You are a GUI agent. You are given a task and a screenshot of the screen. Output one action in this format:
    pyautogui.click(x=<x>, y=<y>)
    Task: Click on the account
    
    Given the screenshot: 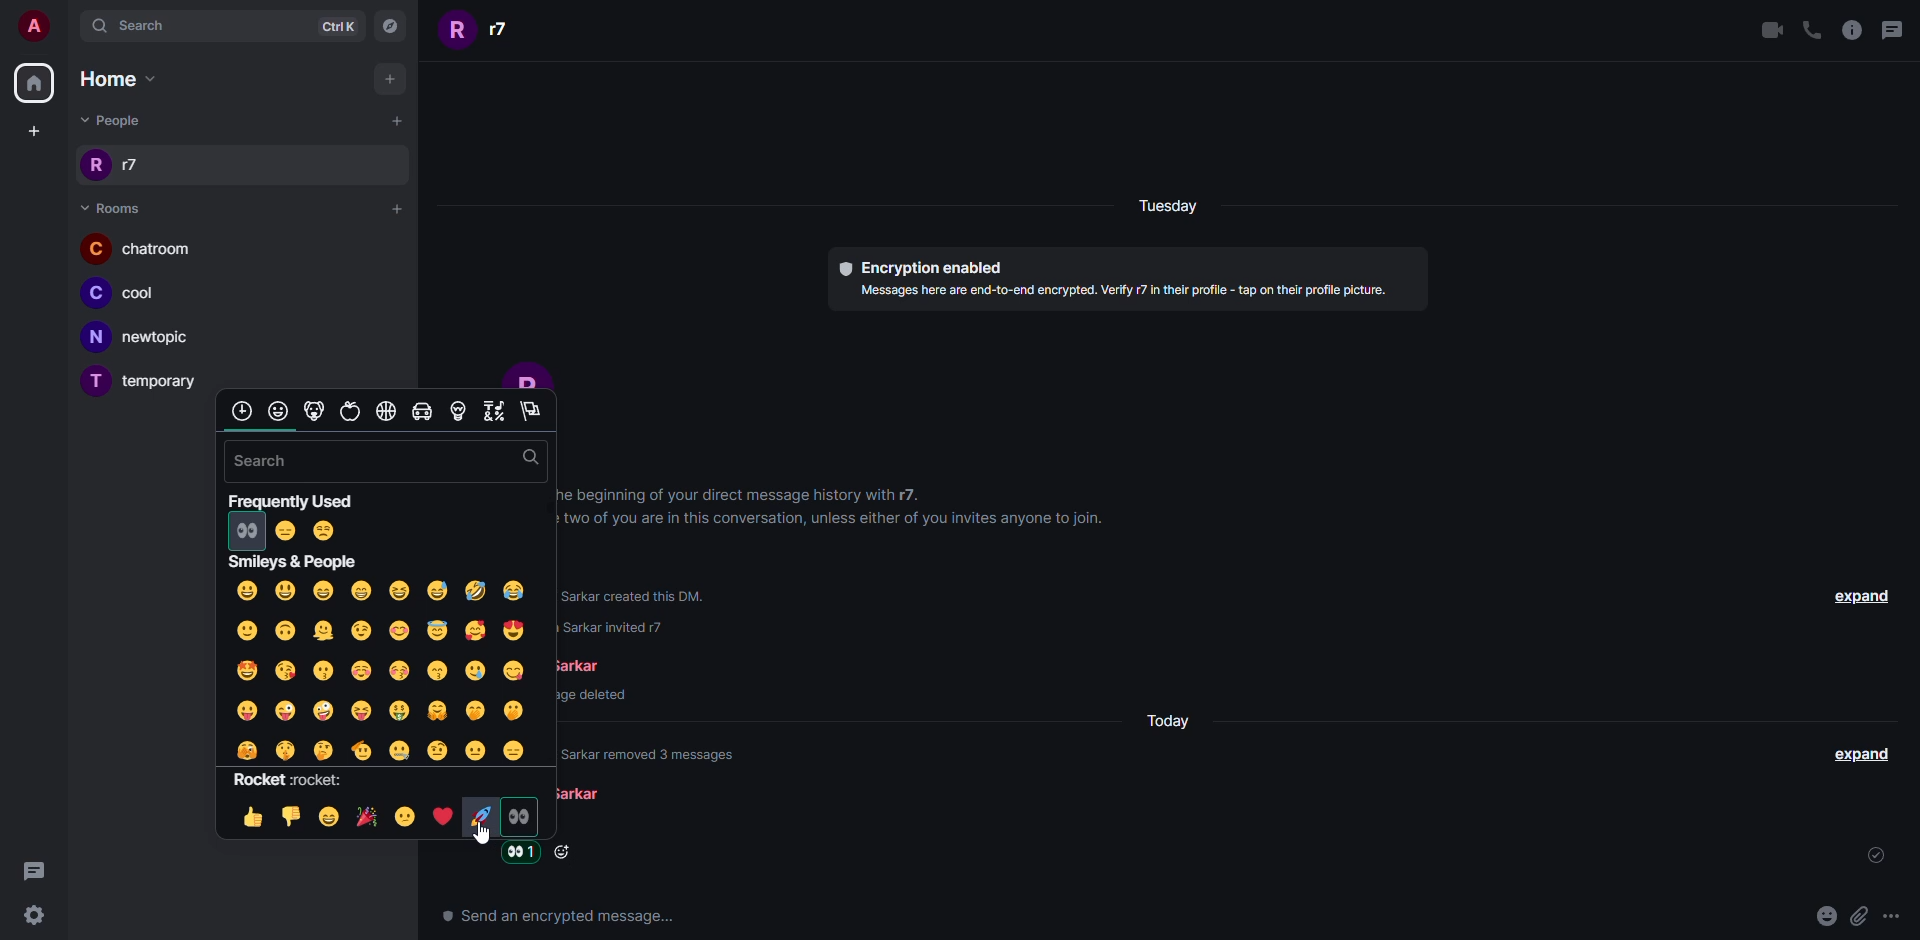 What is the action you would take?
    pyautogui.click(x=34, y=25)
    